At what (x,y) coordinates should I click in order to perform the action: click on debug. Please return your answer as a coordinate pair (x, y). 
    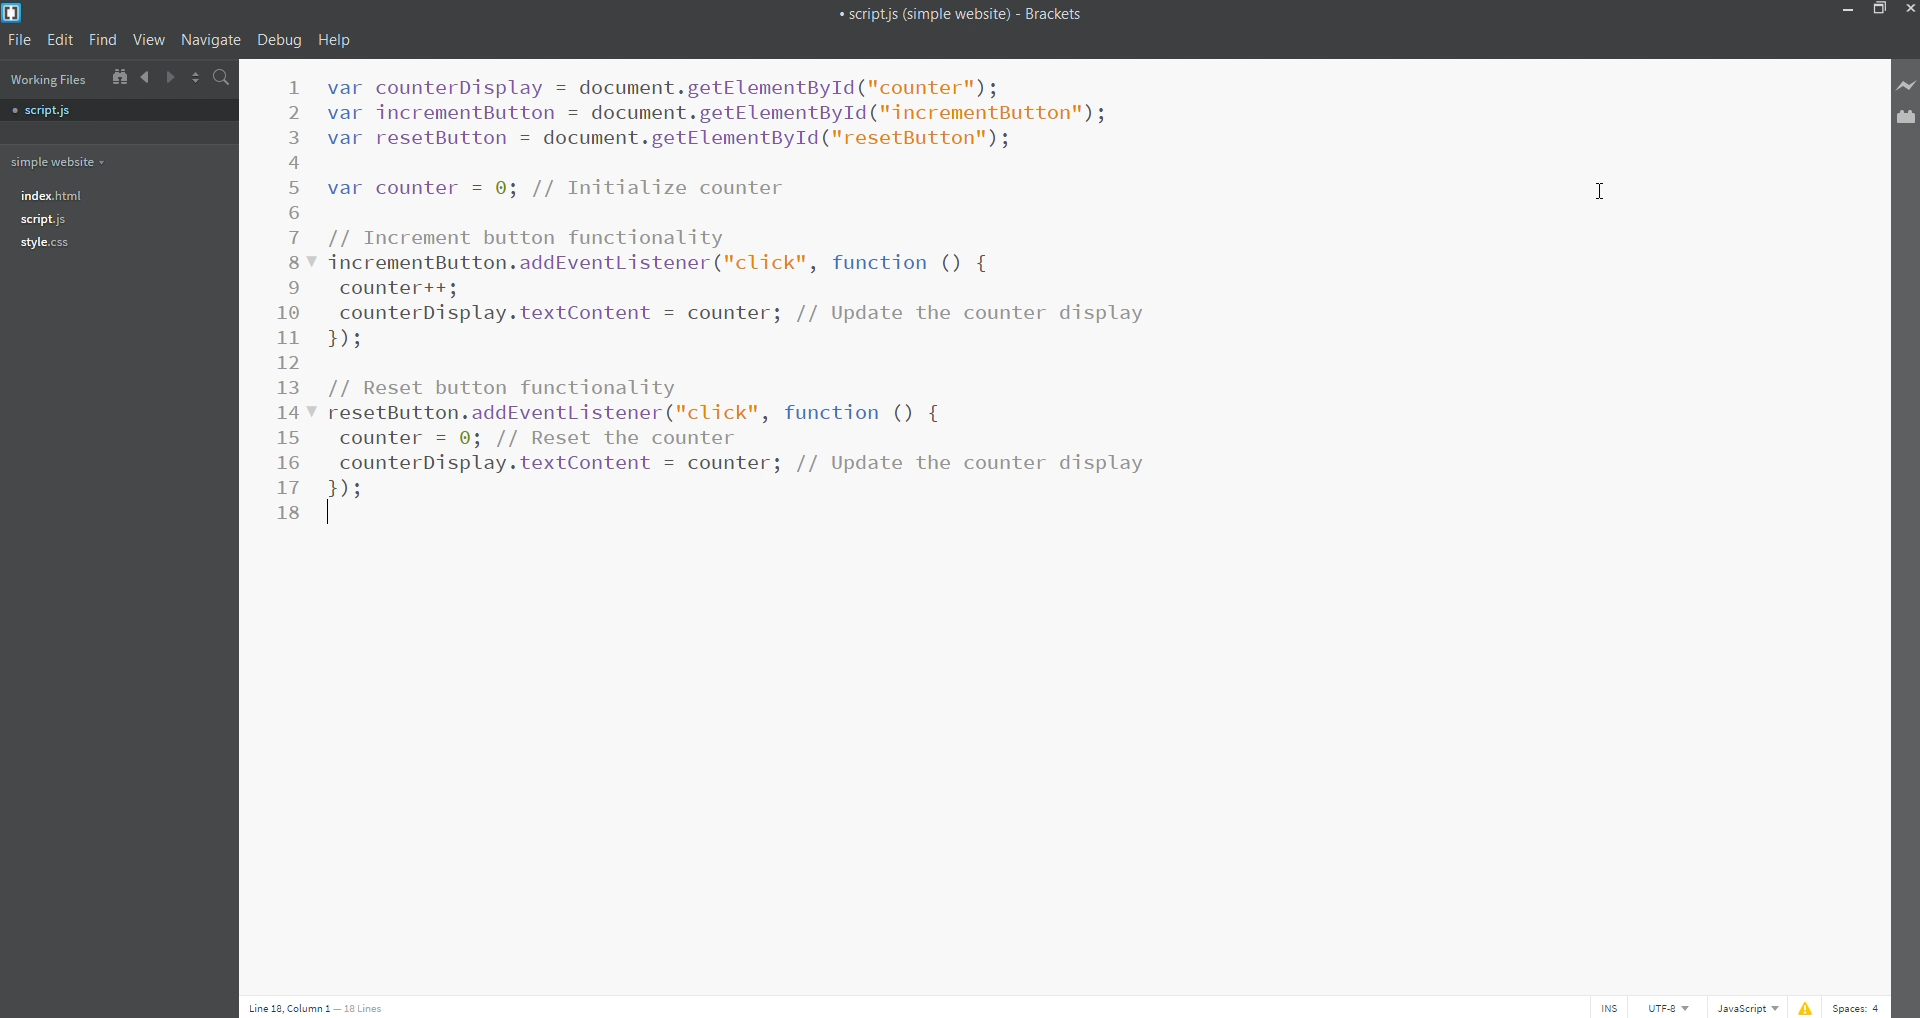
    Looking at the image, I should click on (281, 39).